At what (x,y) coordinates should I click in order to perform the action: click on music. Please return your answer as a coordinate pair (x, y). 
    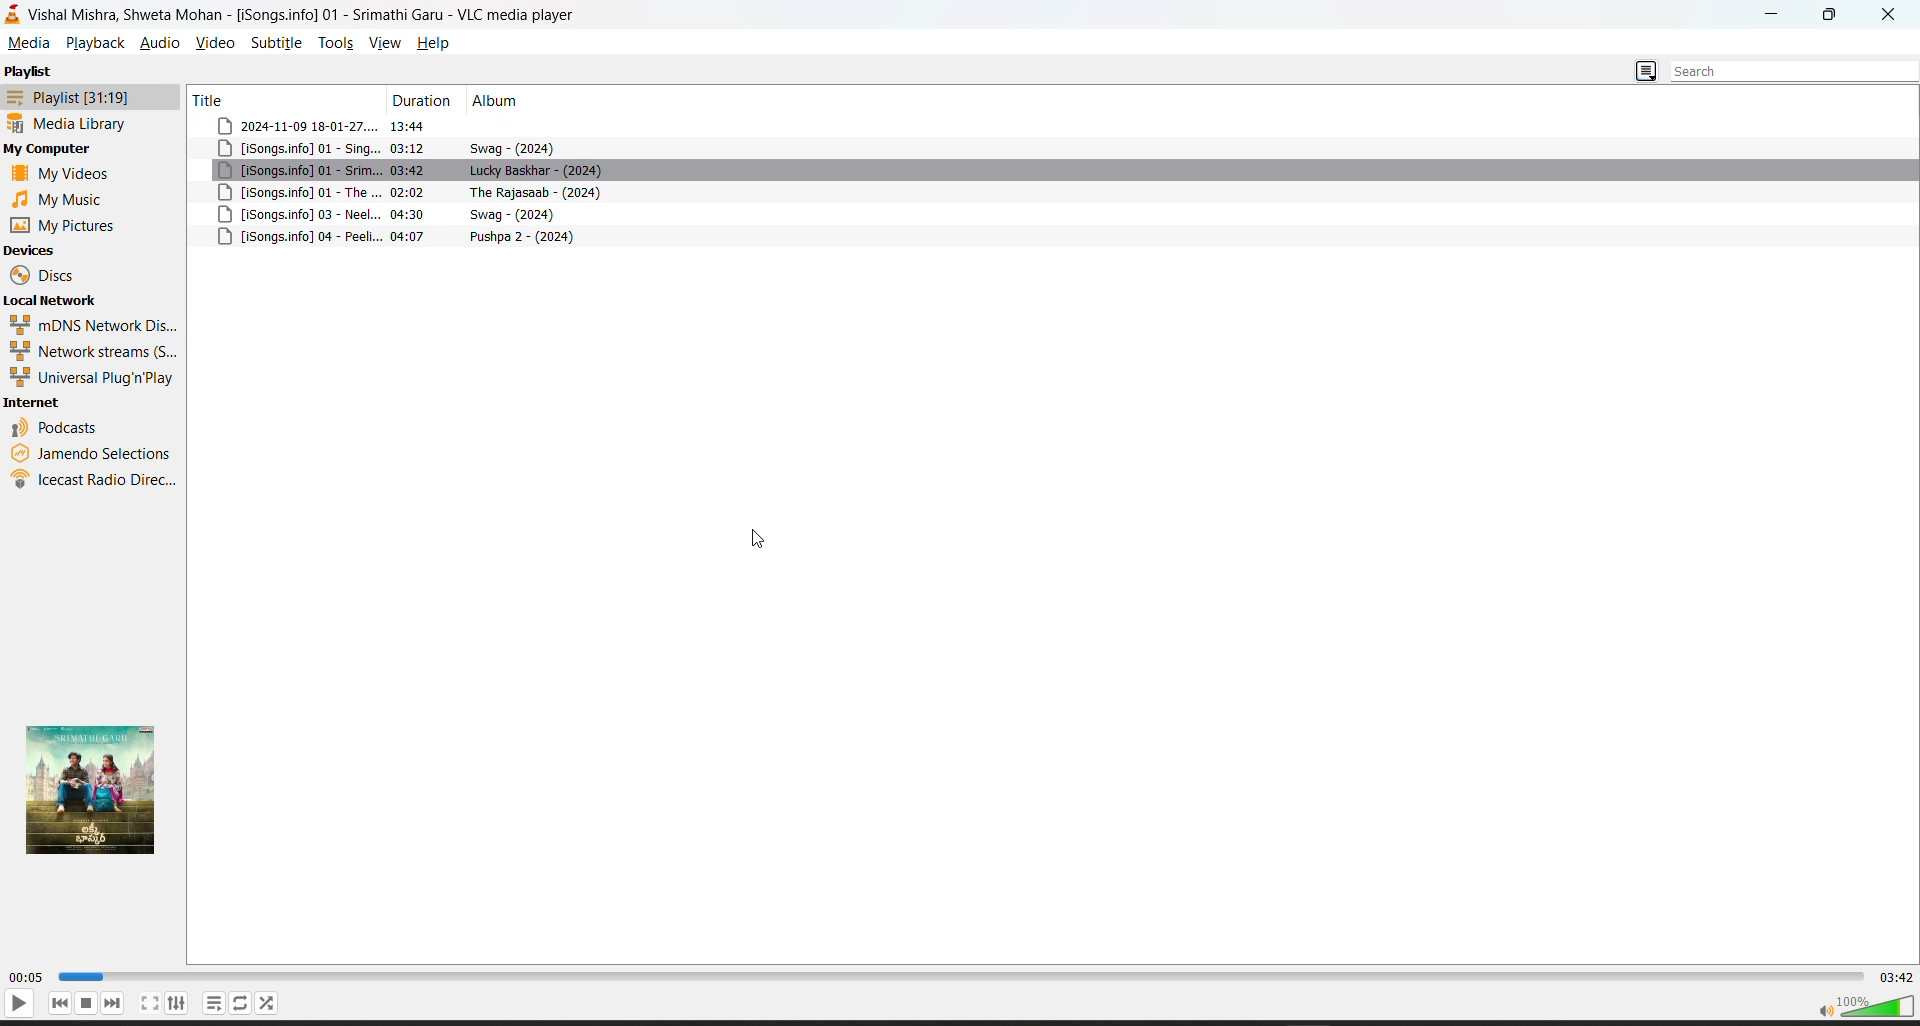
    Looking at the image, I should click on (65, 199).